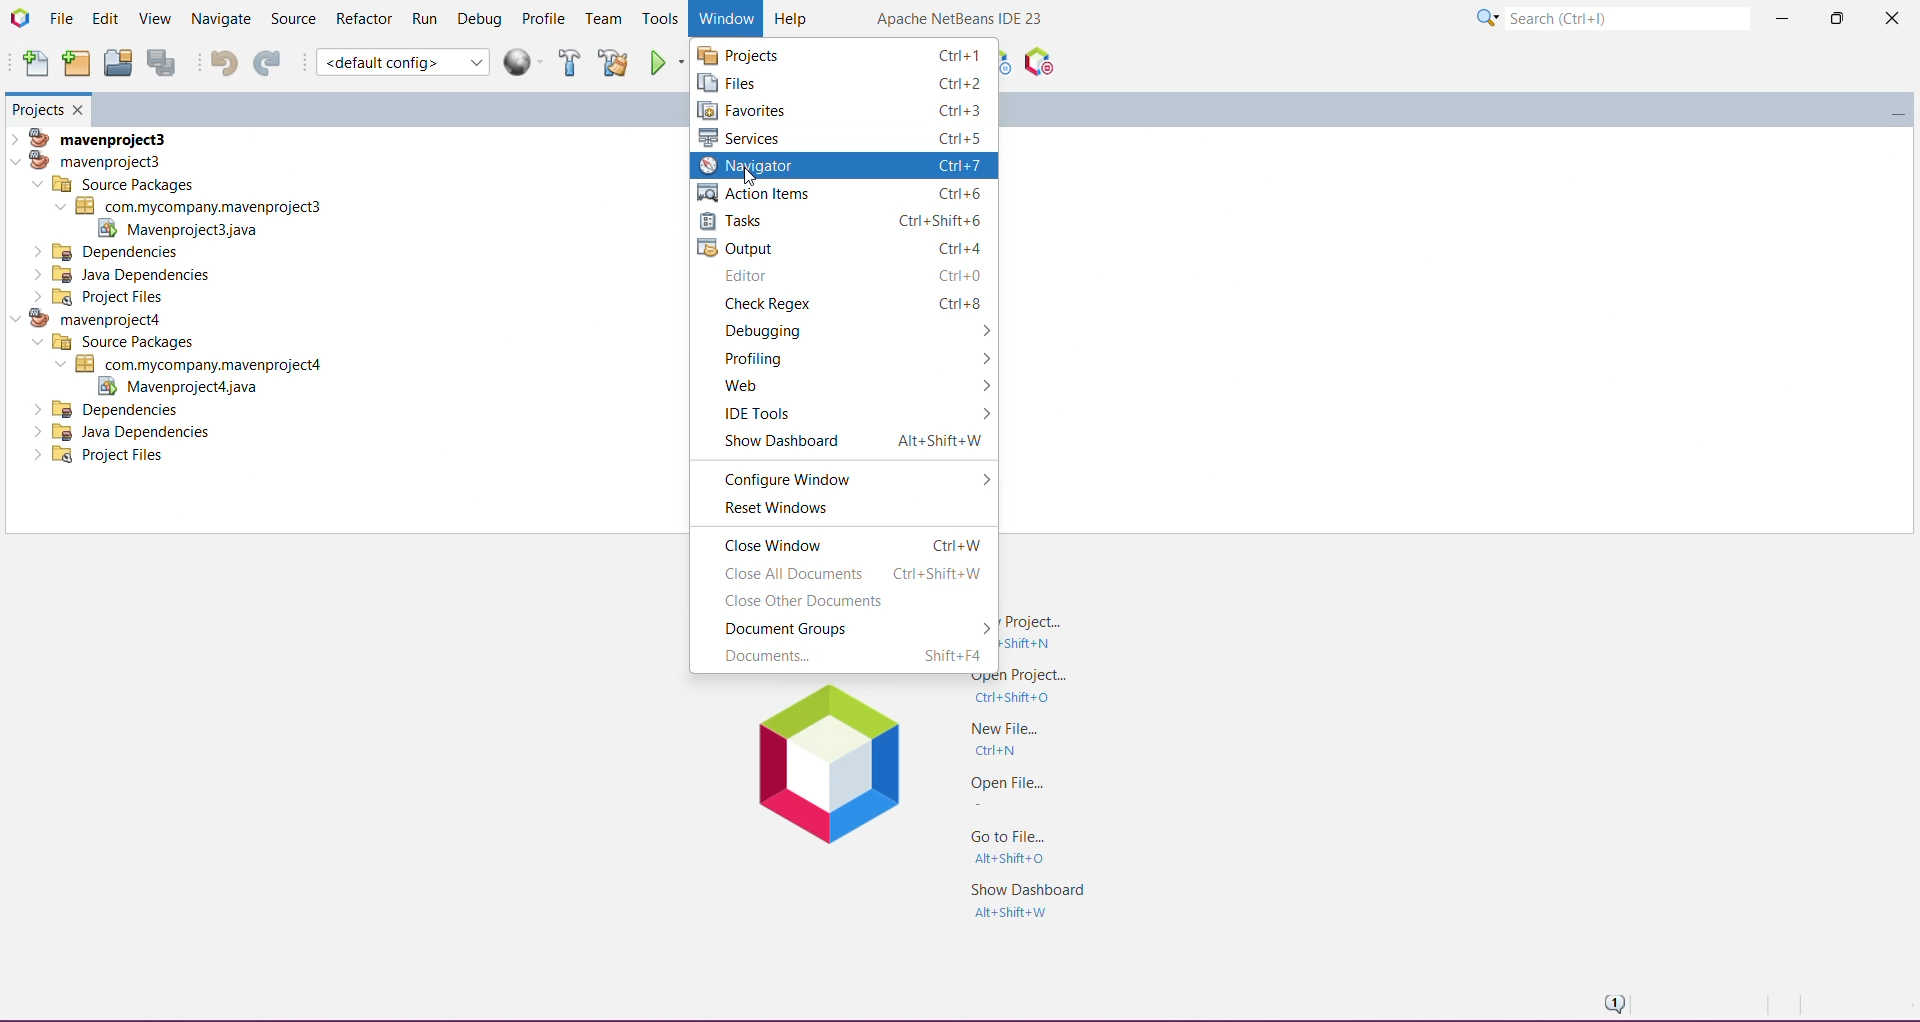 Image resolution: width=1920 pixels, height=1022 pixels. What do you see at coordinates (402, 62) in the screenshot?
I see `Set Project Configuration` at bounding box center [402, 62].